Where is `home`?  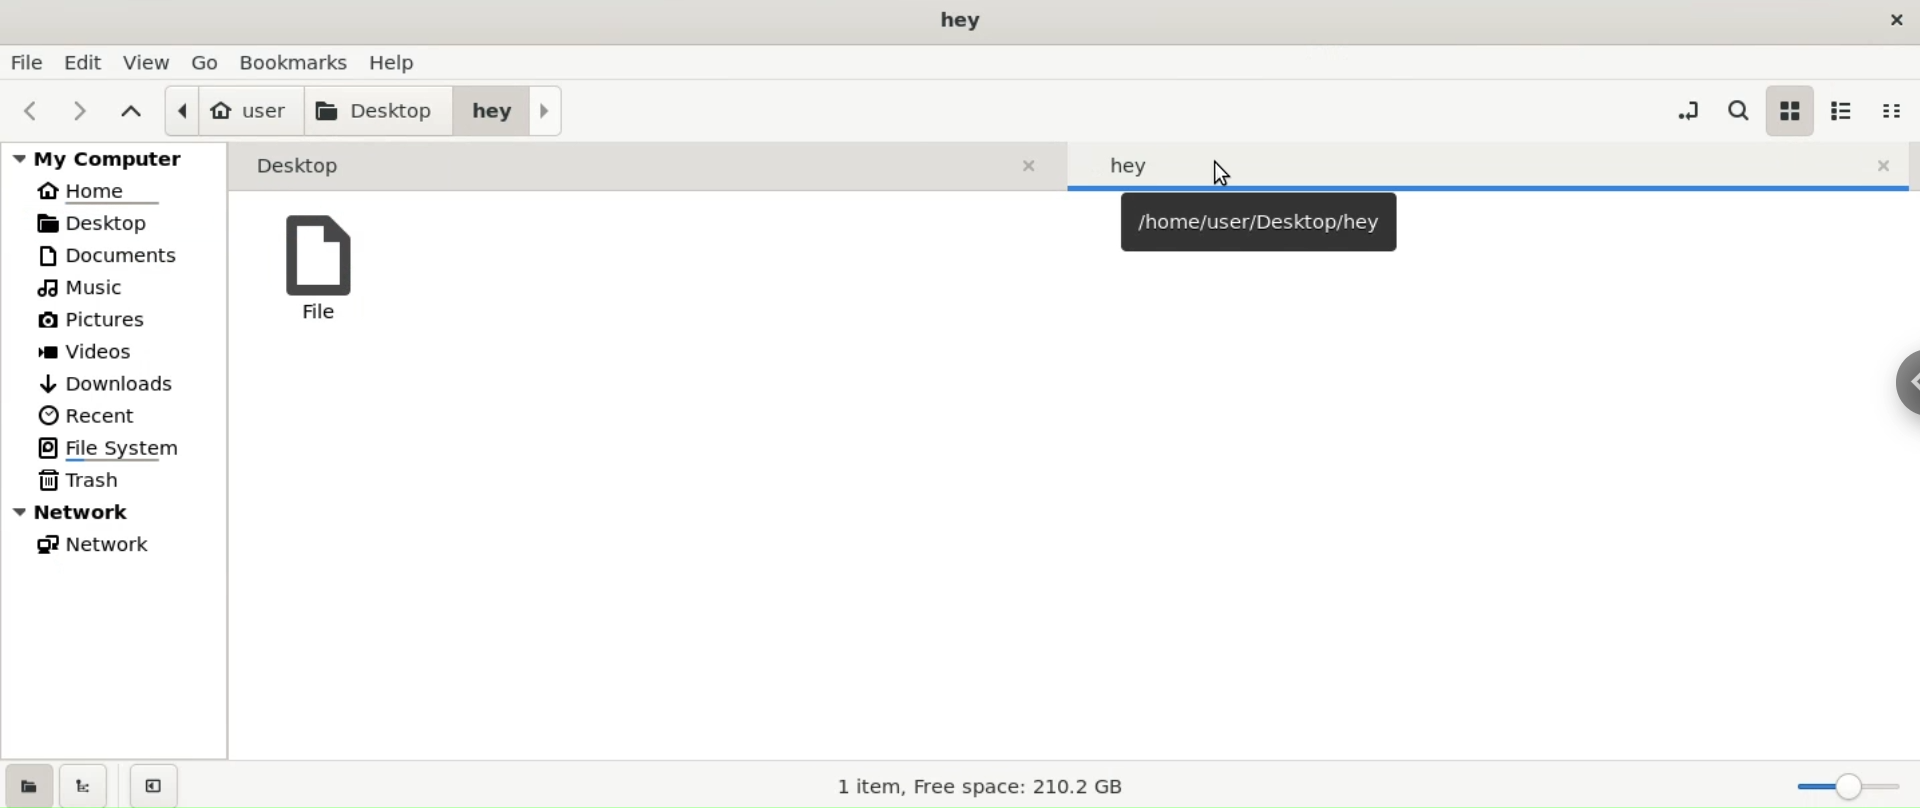 home is located at coordinates (114, 191).